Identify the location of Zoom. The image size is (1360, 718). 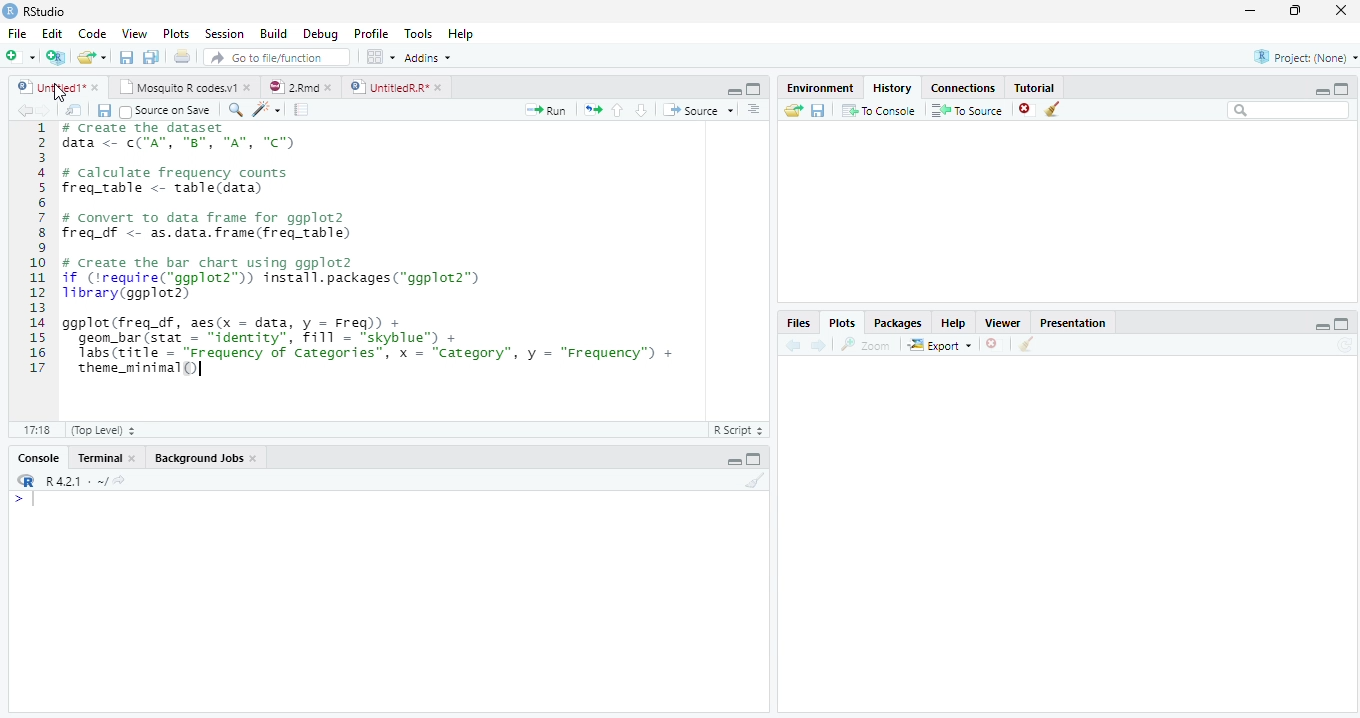
(867, 347).